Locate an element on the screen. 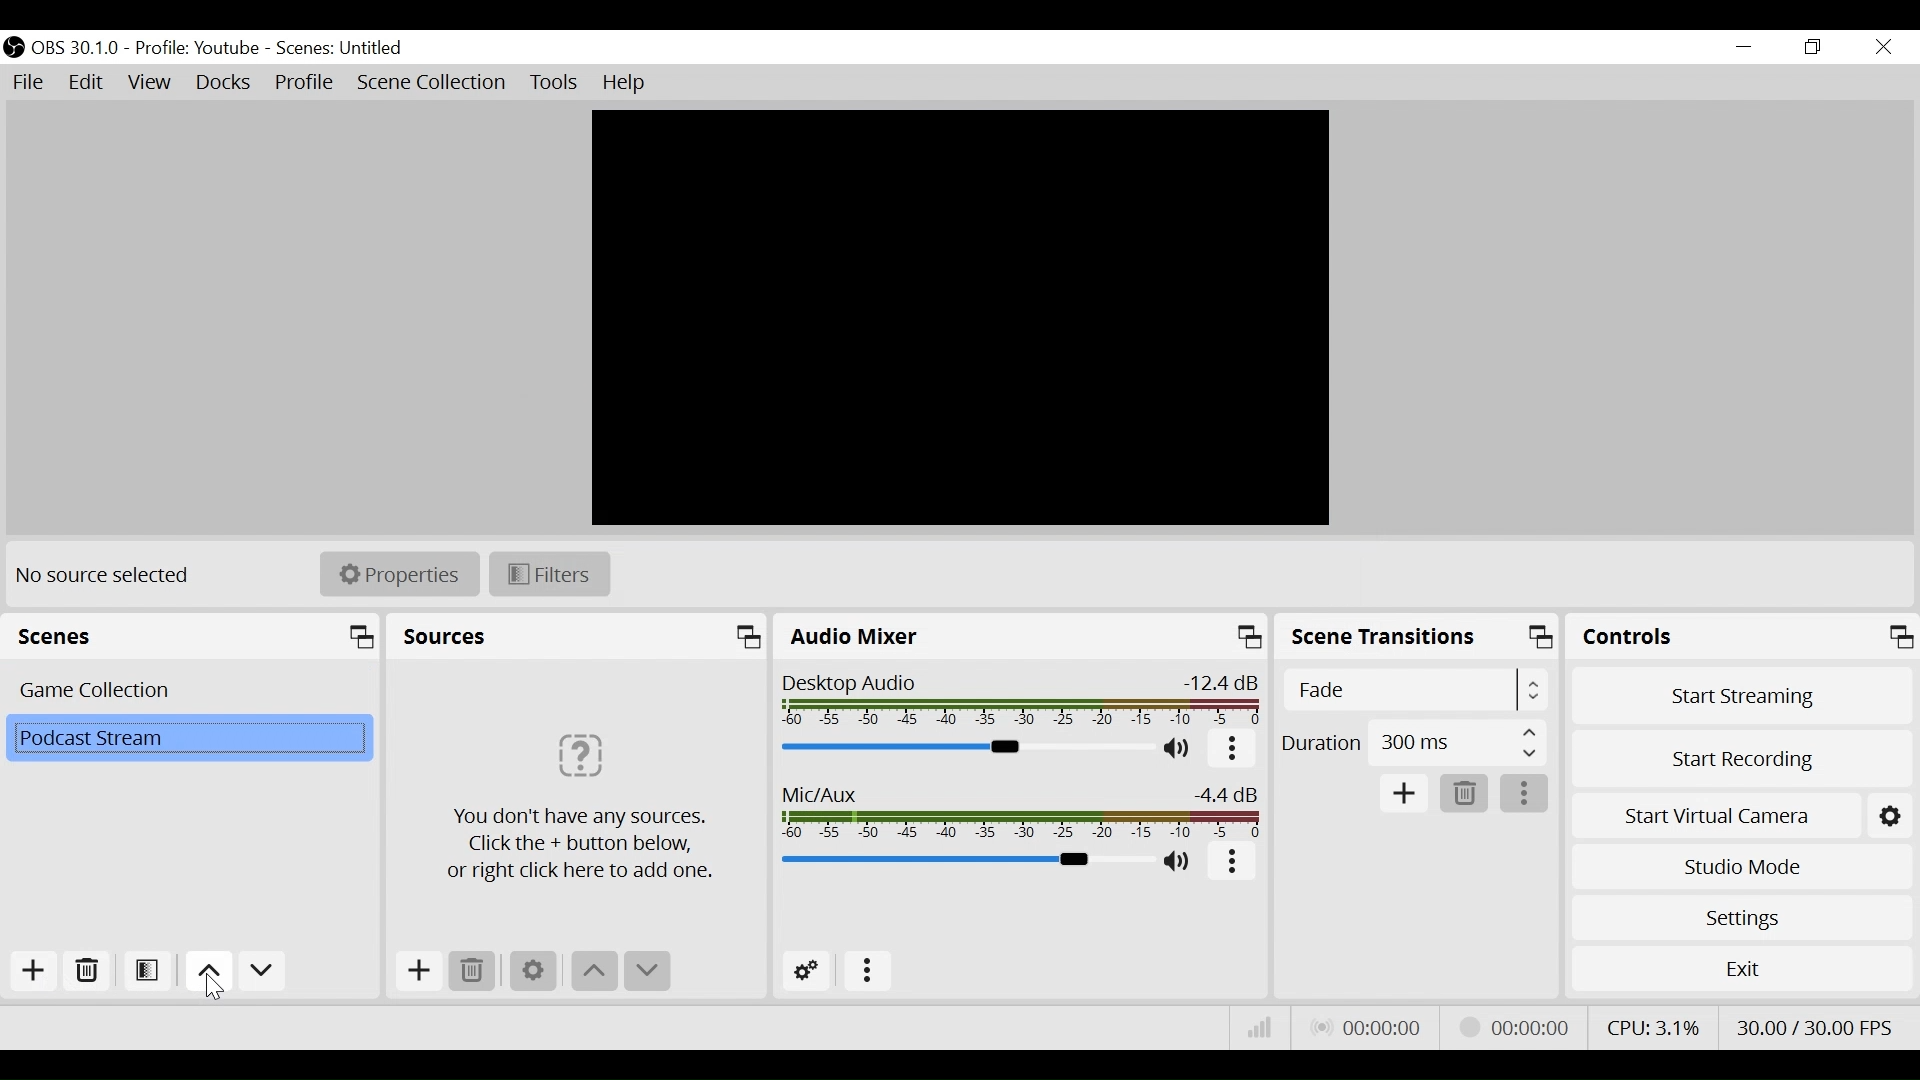 This screenshot has width=1920, height=1080. Help is located at coordinates (626, 83).